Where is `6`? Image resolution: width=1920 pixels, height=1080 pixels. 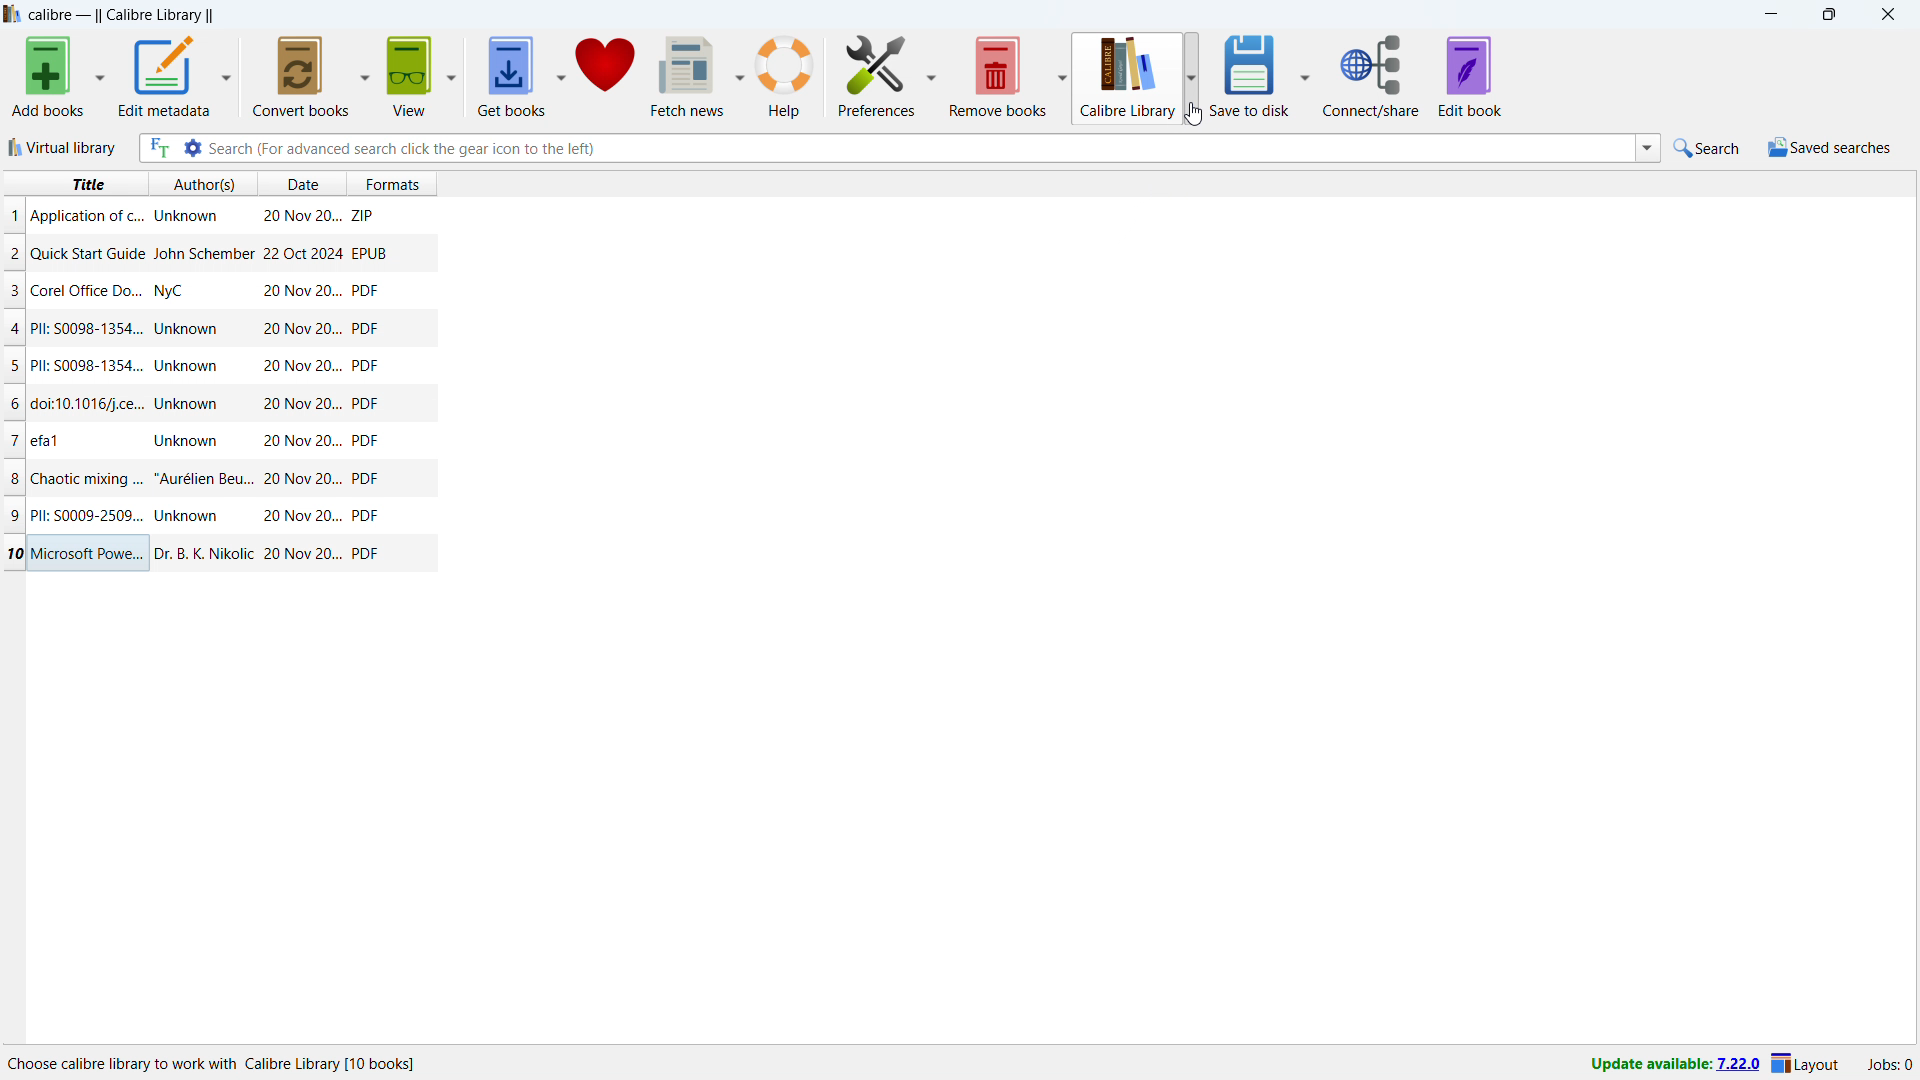
6 is located at coordinates (16, 404).